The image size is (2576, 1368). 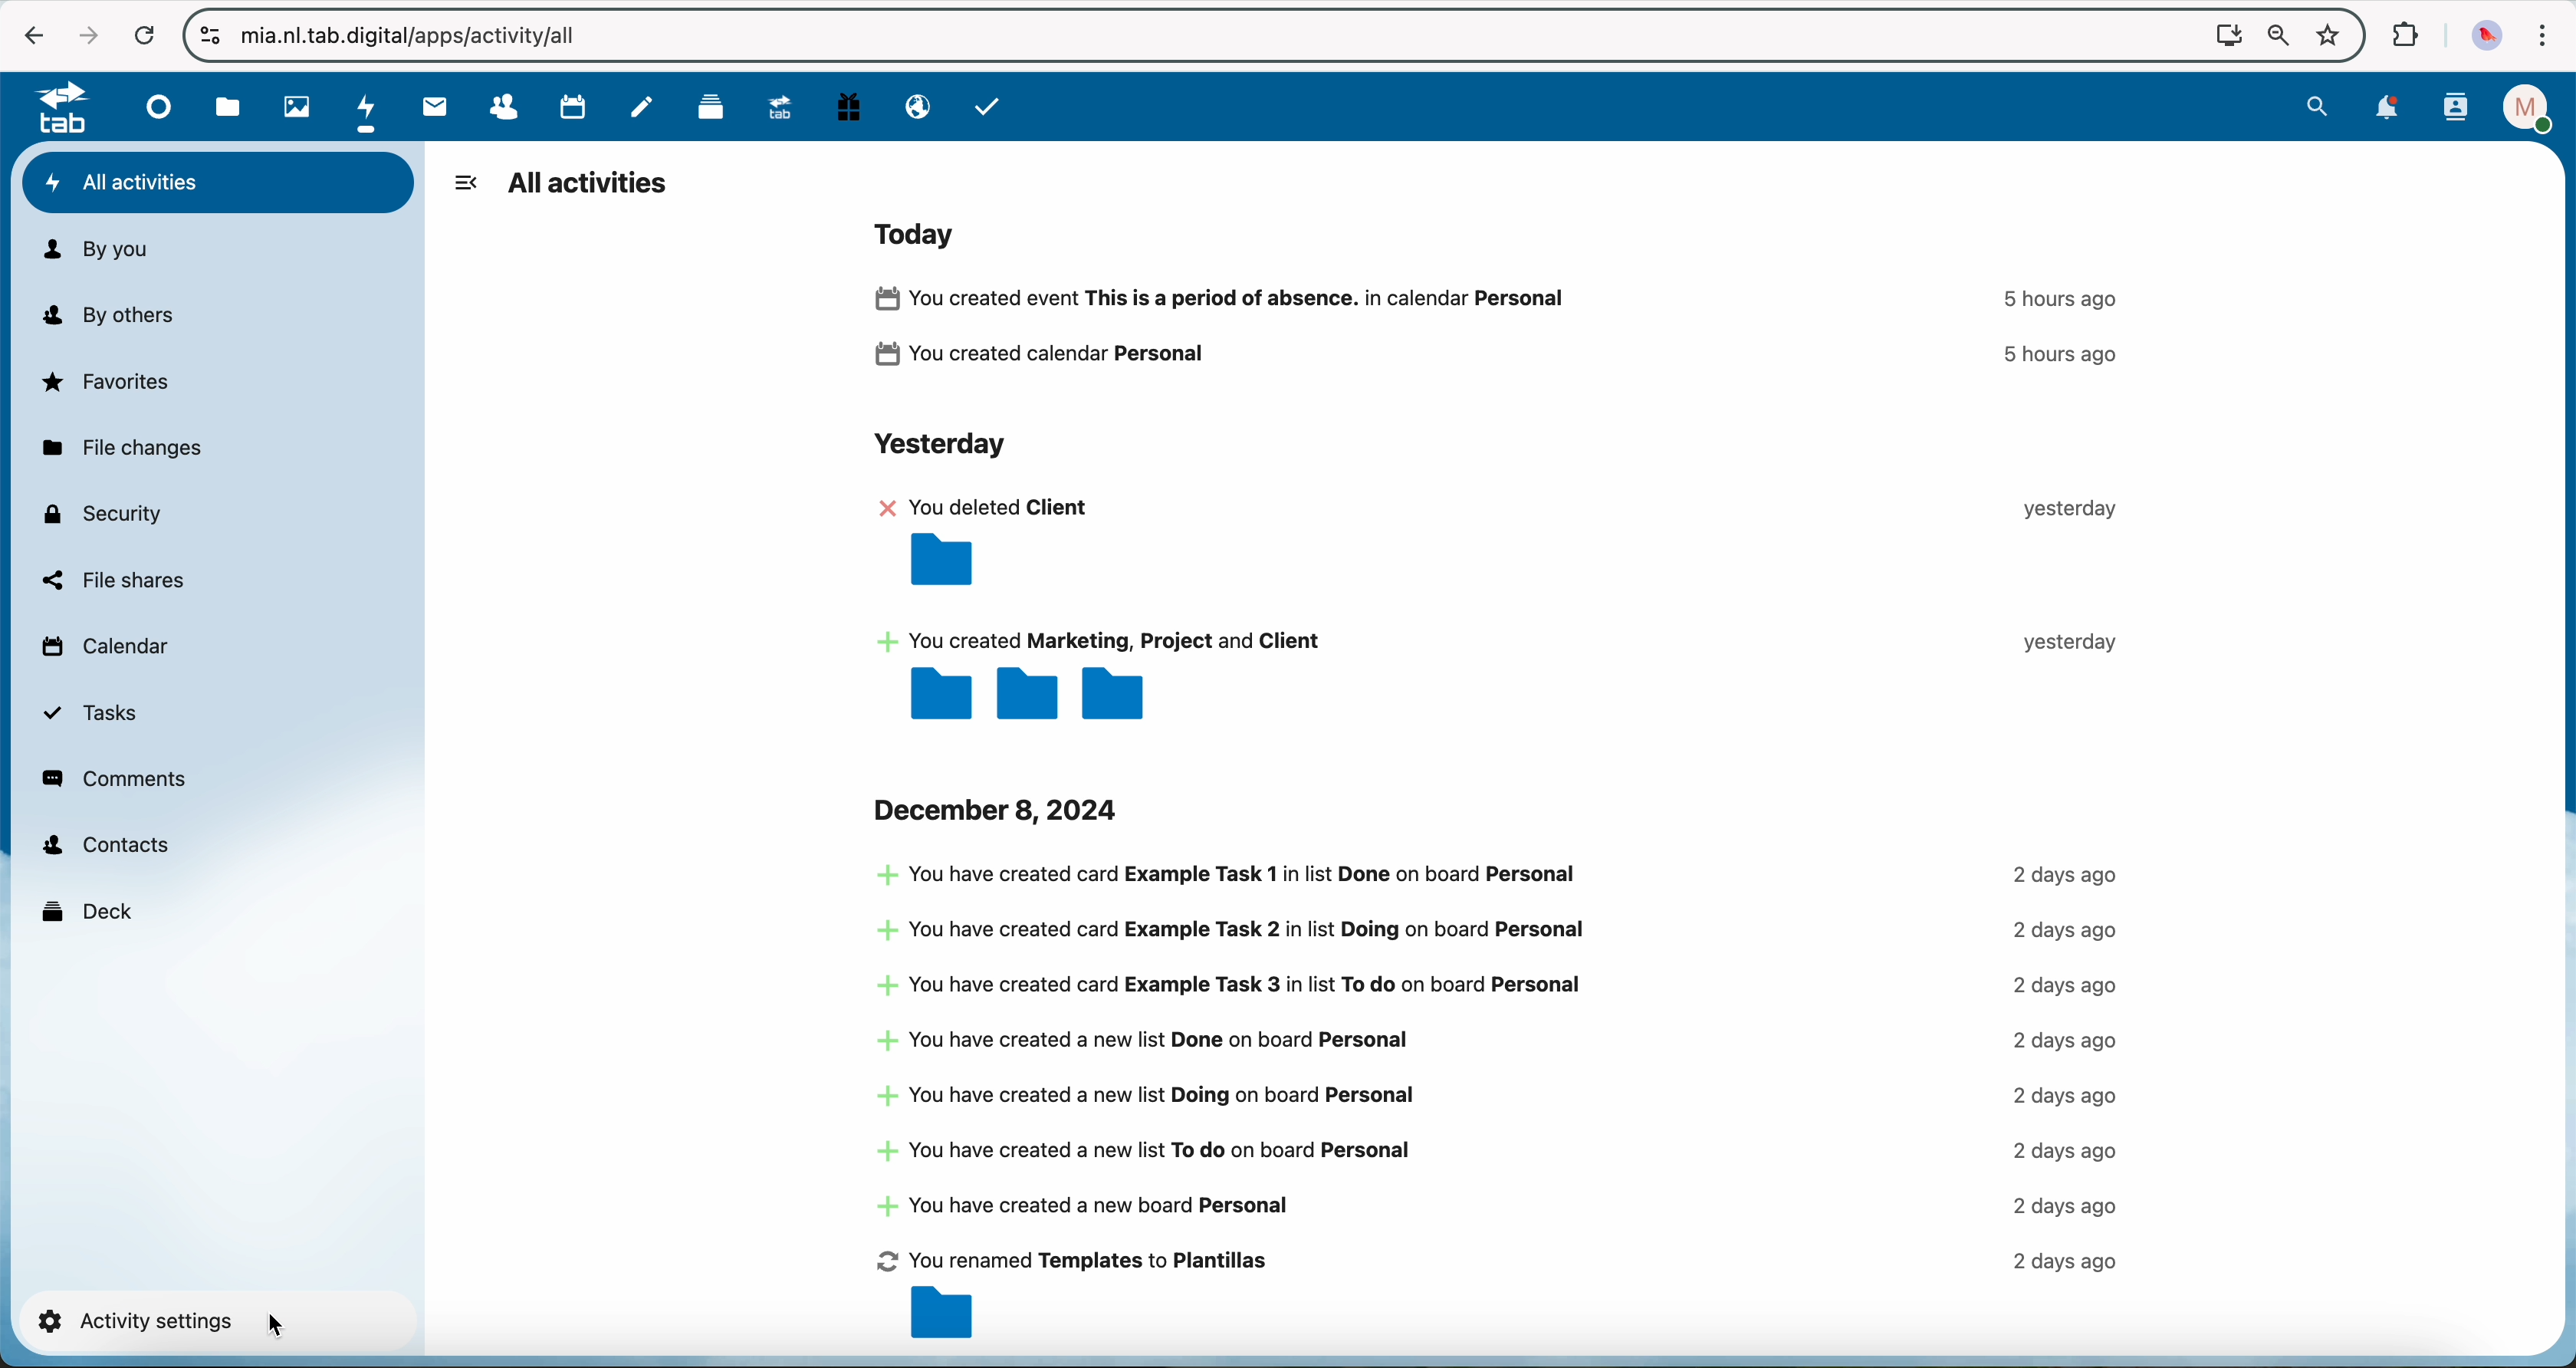 What do you see at coordinates (493, 108) in the screenshot?
I see `contacts` at bounding box center [493, 108].